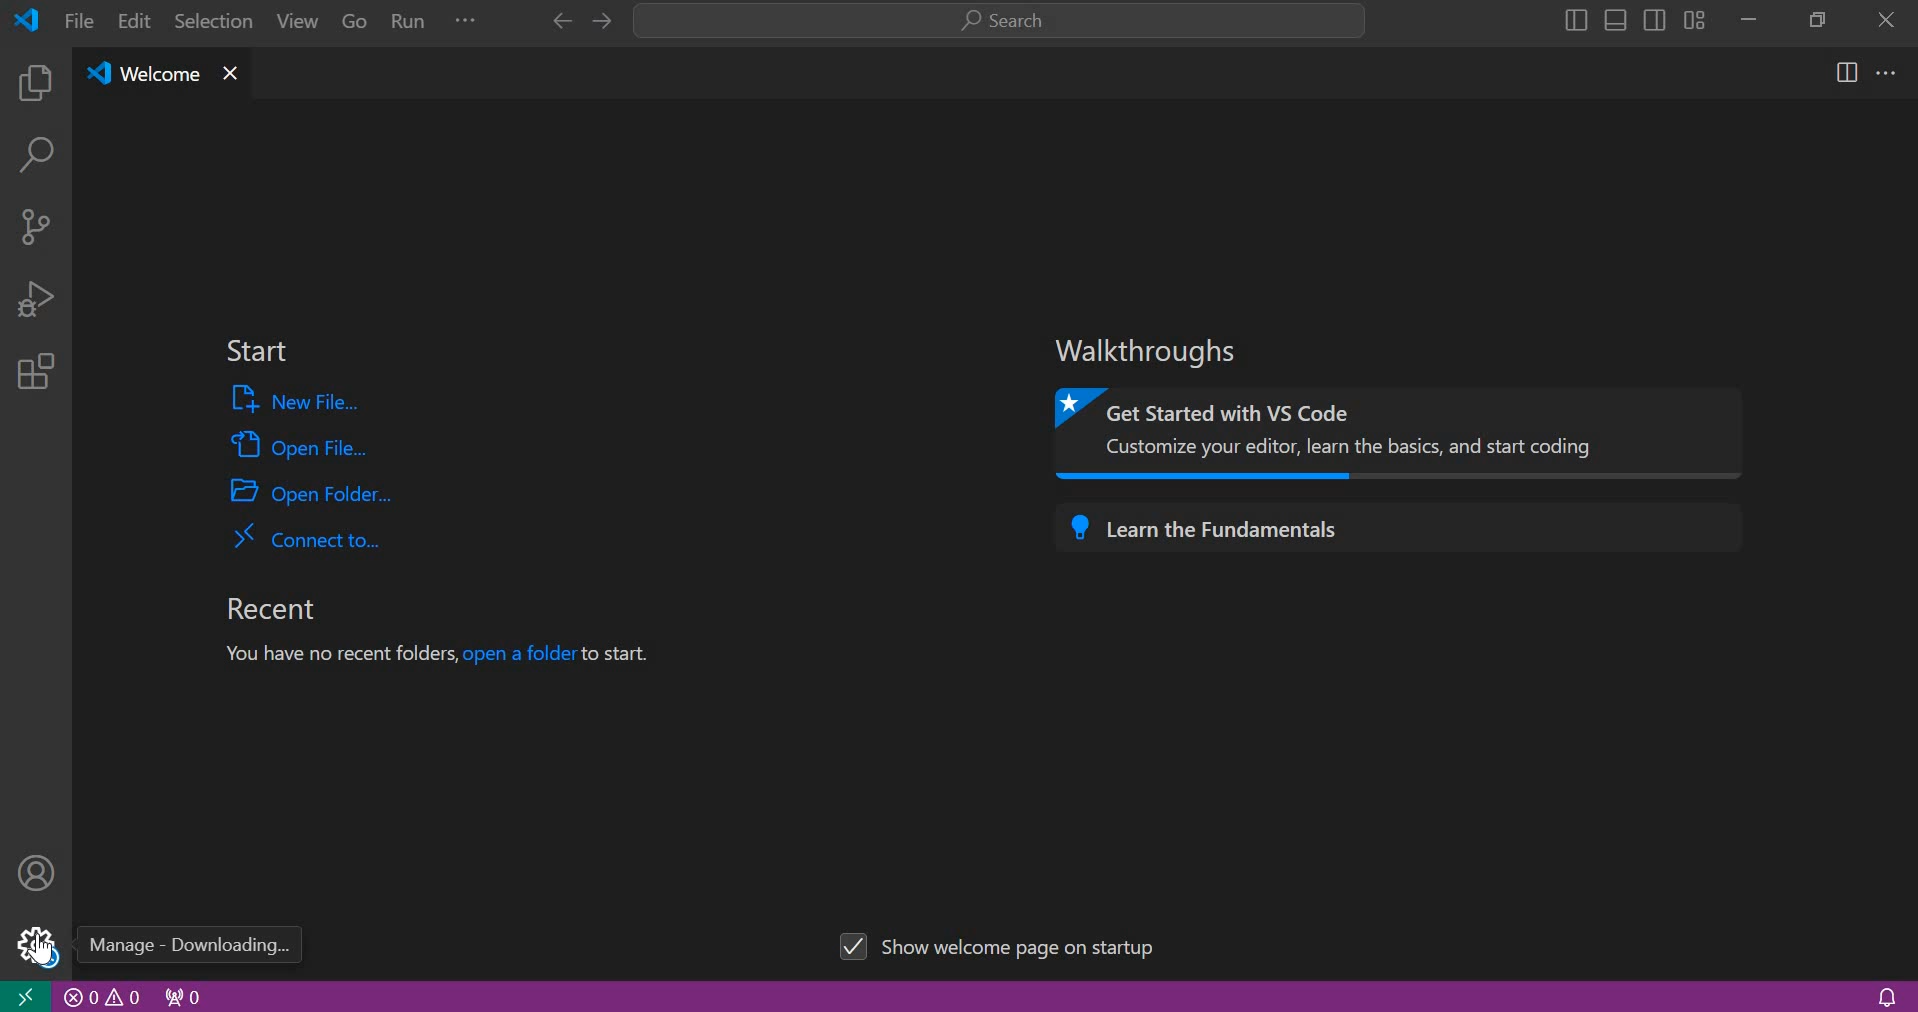  I want to click on restore down, so click(1812, 18).